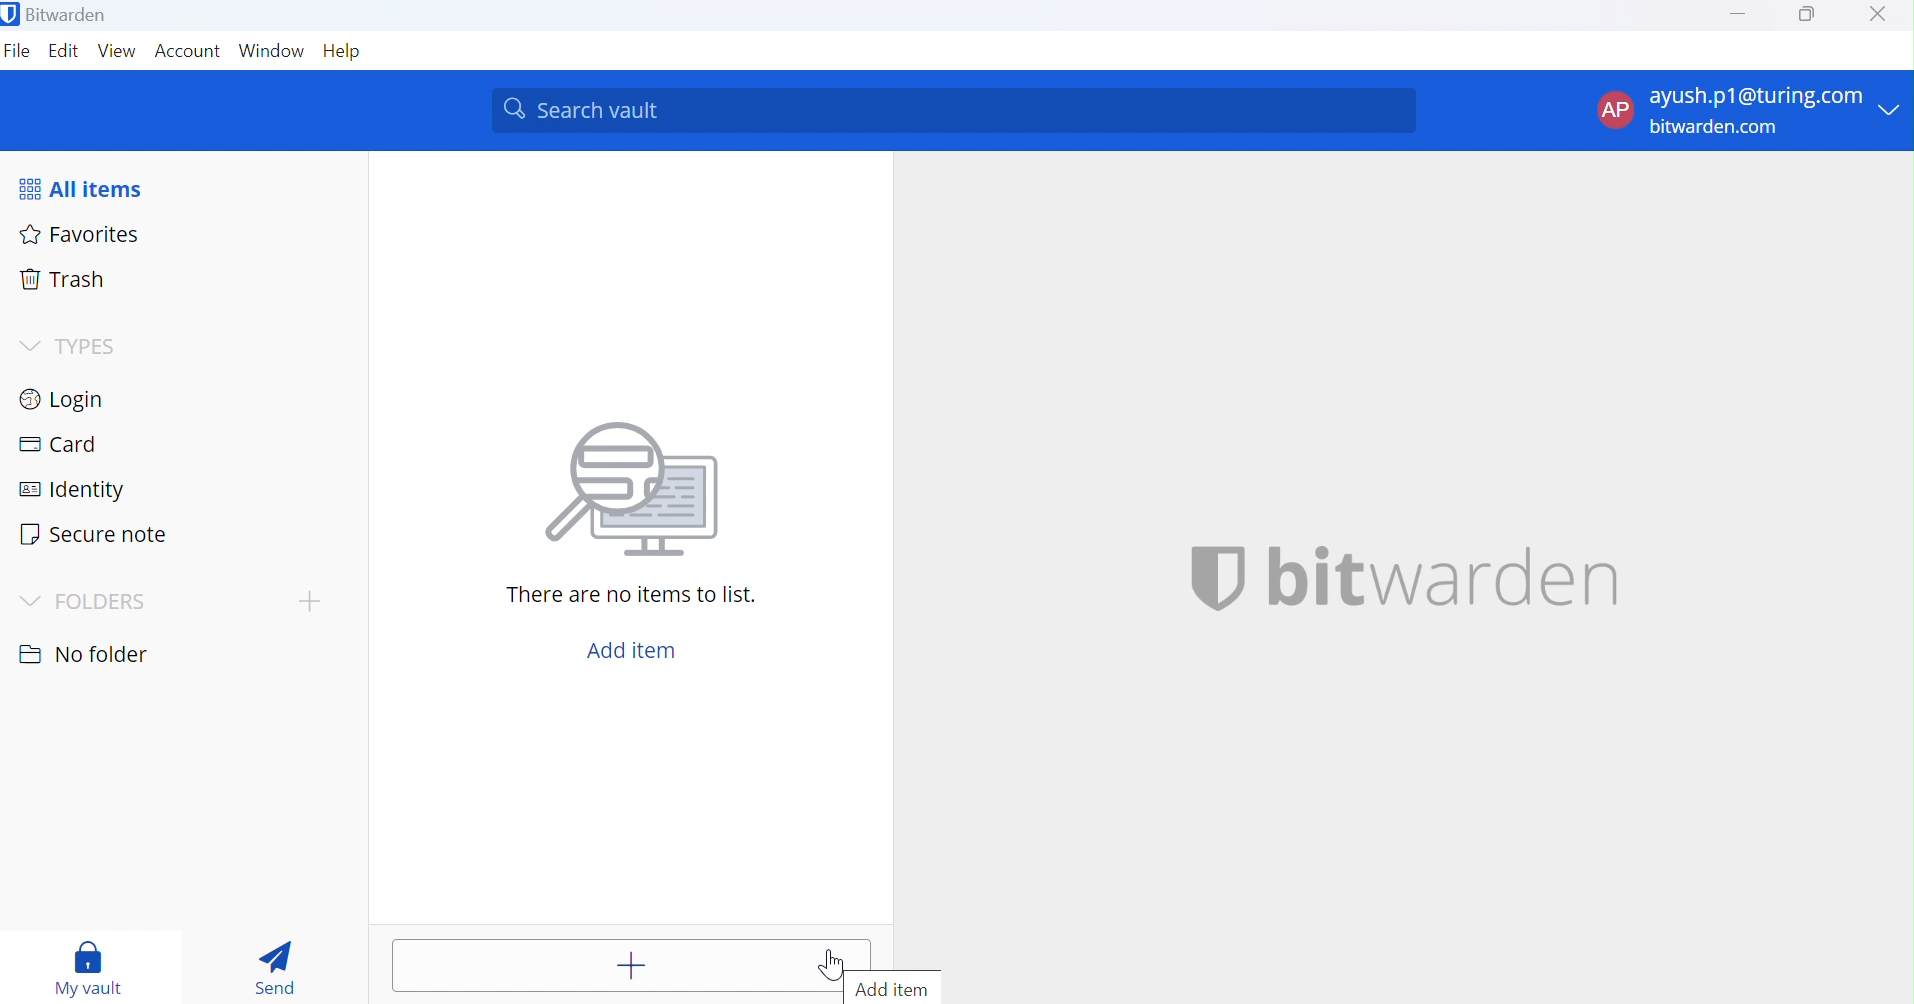 This screenshot has width=1914, height=1004. What do you see at coordinates (63, 397) in the screenshot?
I see `Login` at bounding box center [63, 397].